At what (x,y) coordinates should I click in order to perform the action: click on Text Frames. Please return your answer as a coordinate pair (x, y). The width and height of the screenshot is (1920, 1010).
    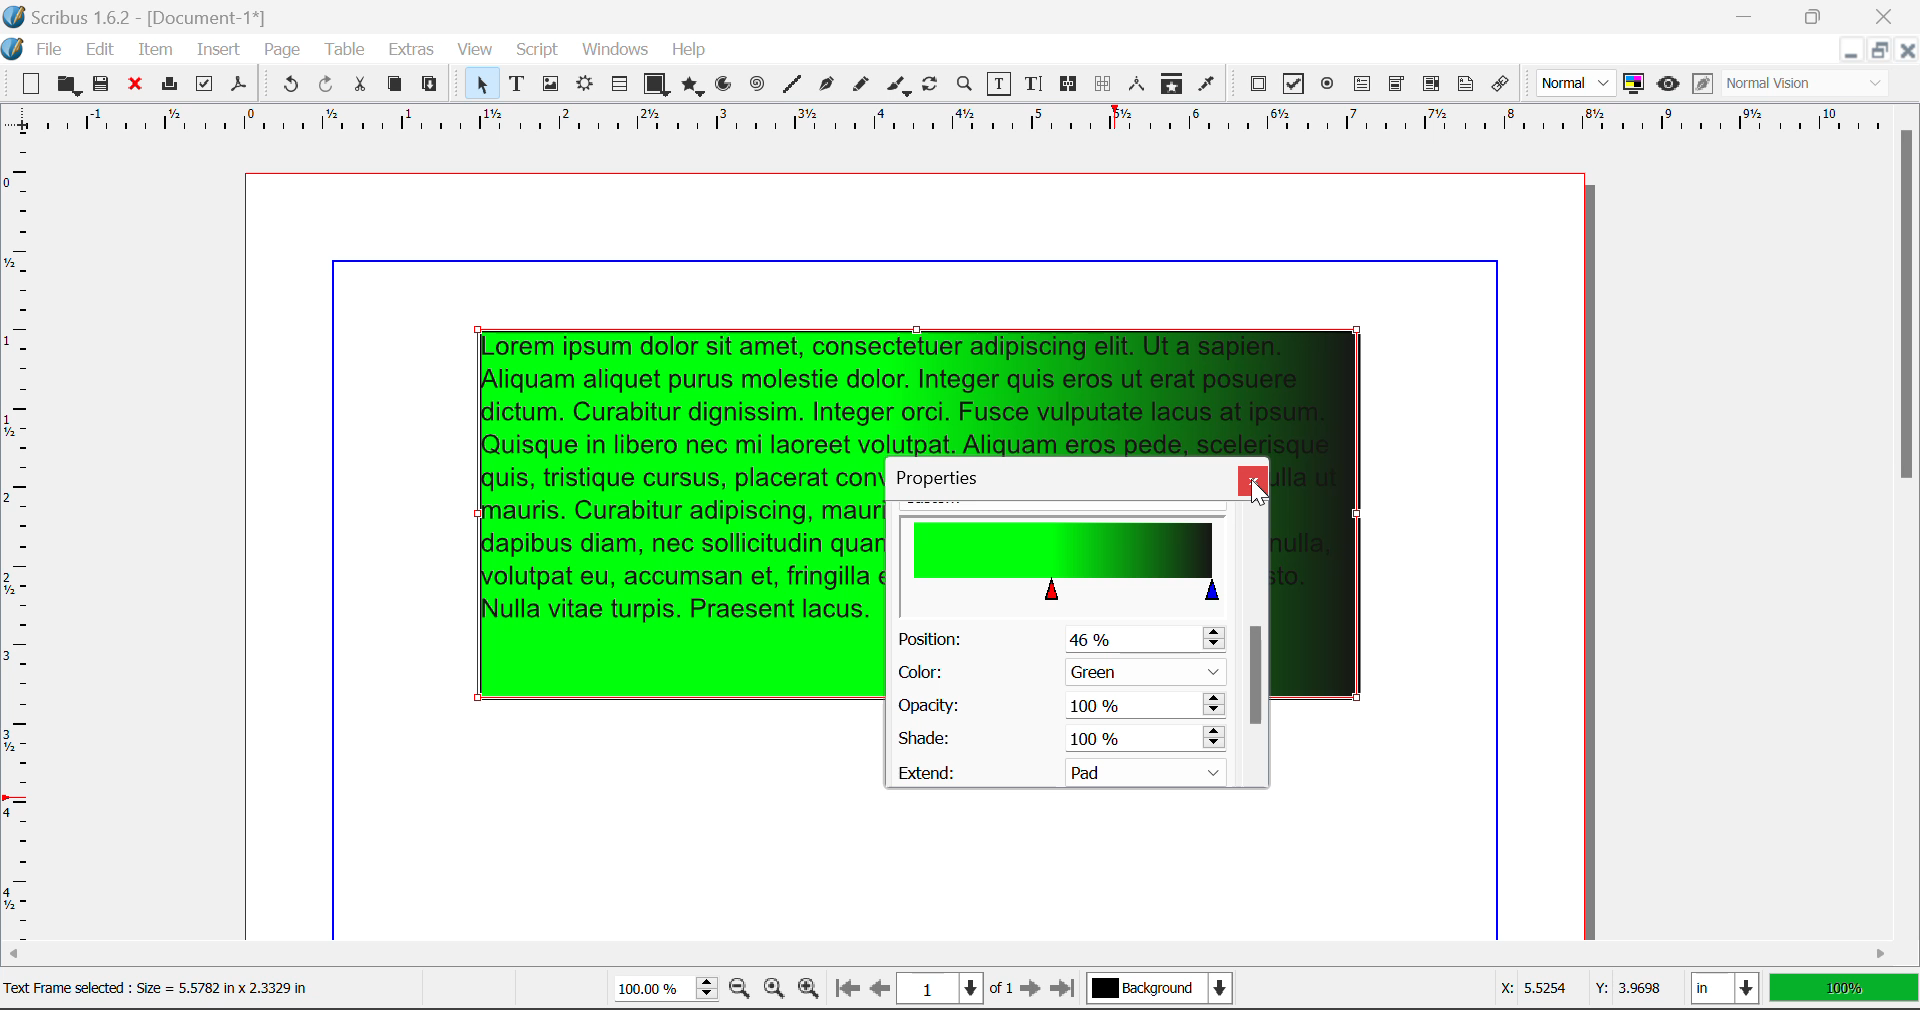
    Looking at the image, I should click on (517, 86).